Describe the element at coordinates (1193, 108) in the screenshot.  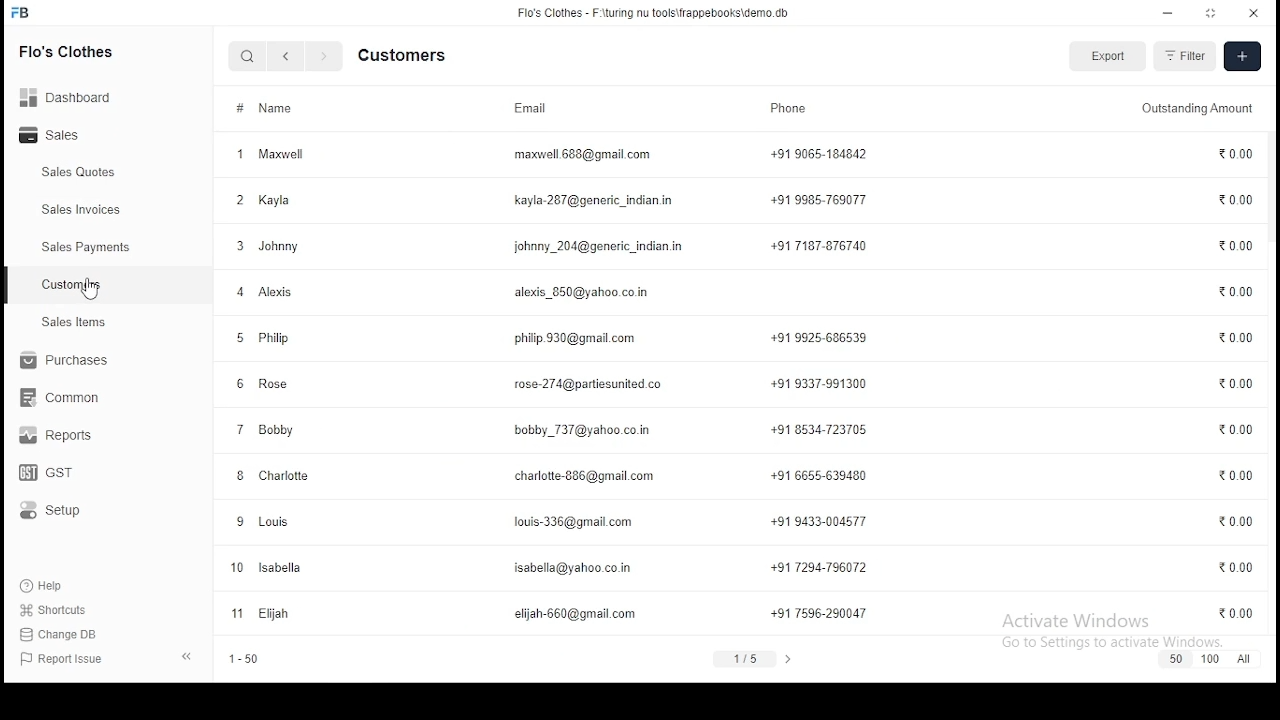
I see `Outstanding amount` at that location.